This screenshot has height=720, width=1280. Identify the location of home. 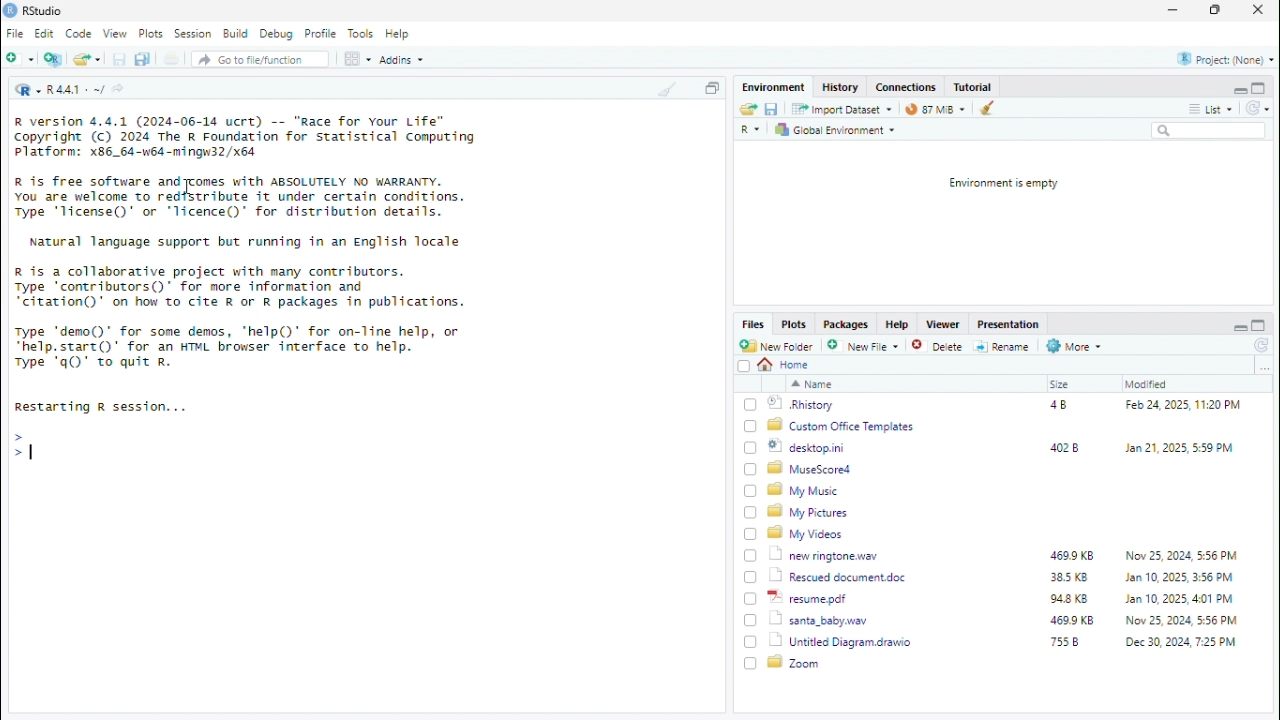
(785, 365).